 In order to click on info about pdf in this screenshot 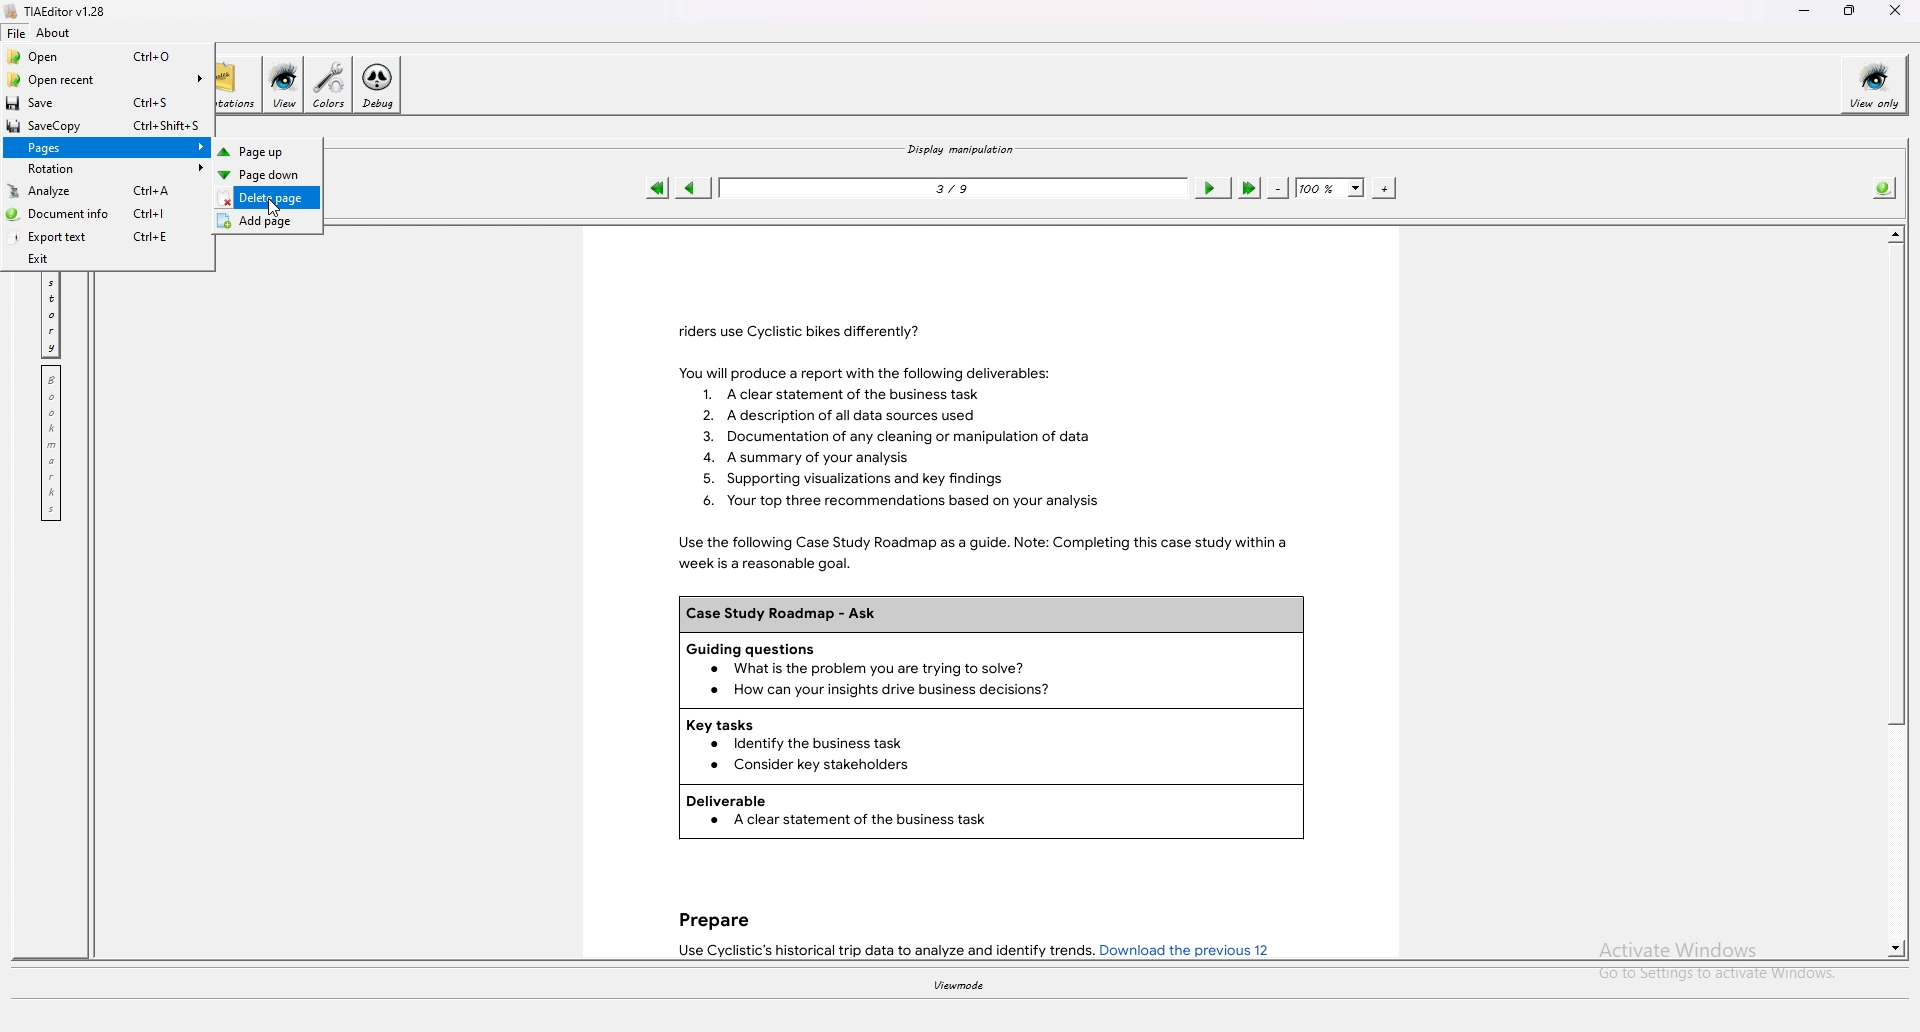, I will do `click(1884, 187)`.